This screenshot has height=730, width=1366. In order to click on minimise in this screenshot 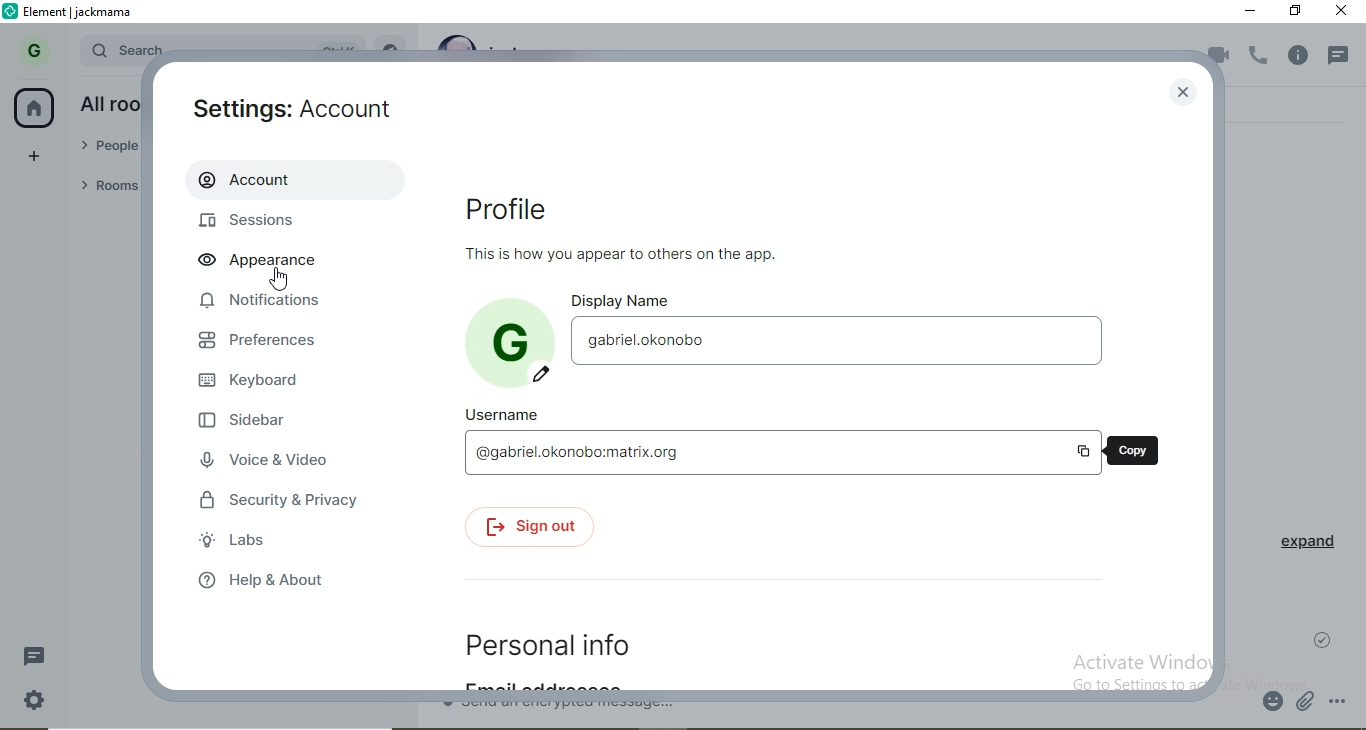, I will do `click(1251, 12)`.